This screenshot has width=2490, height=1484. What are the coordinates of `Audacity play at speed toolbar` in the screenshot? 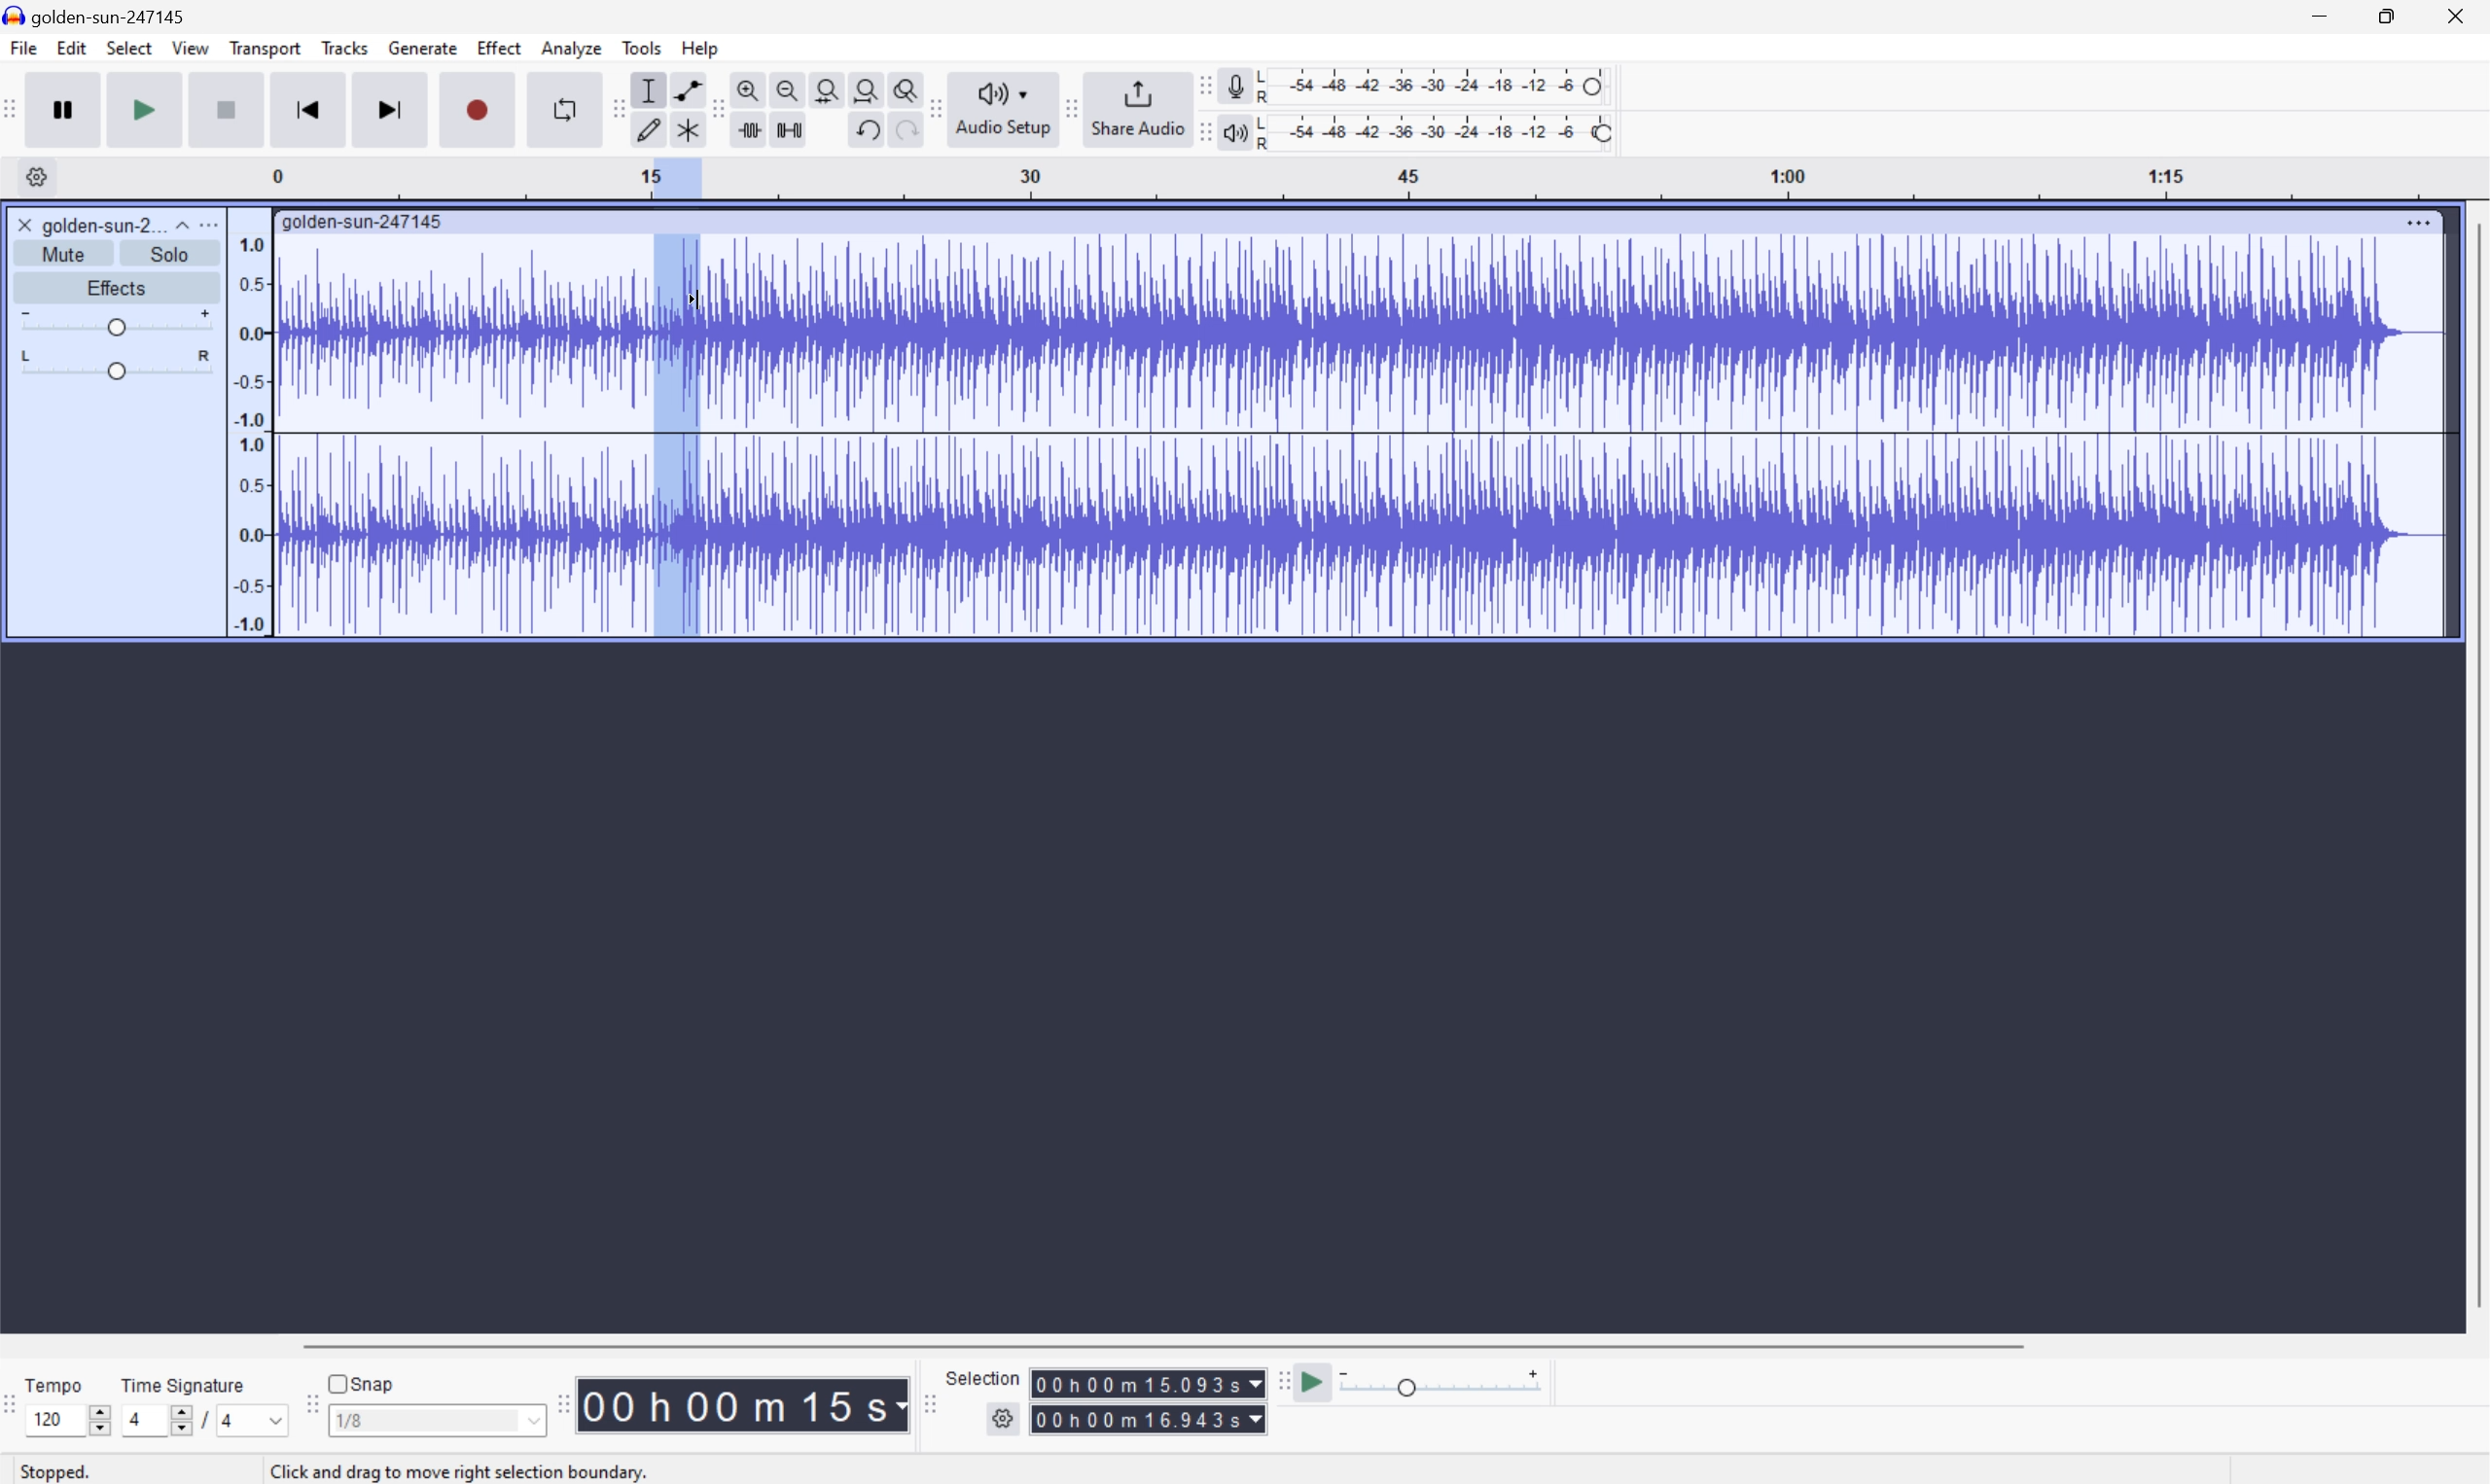 It's located at (1281, 1381).